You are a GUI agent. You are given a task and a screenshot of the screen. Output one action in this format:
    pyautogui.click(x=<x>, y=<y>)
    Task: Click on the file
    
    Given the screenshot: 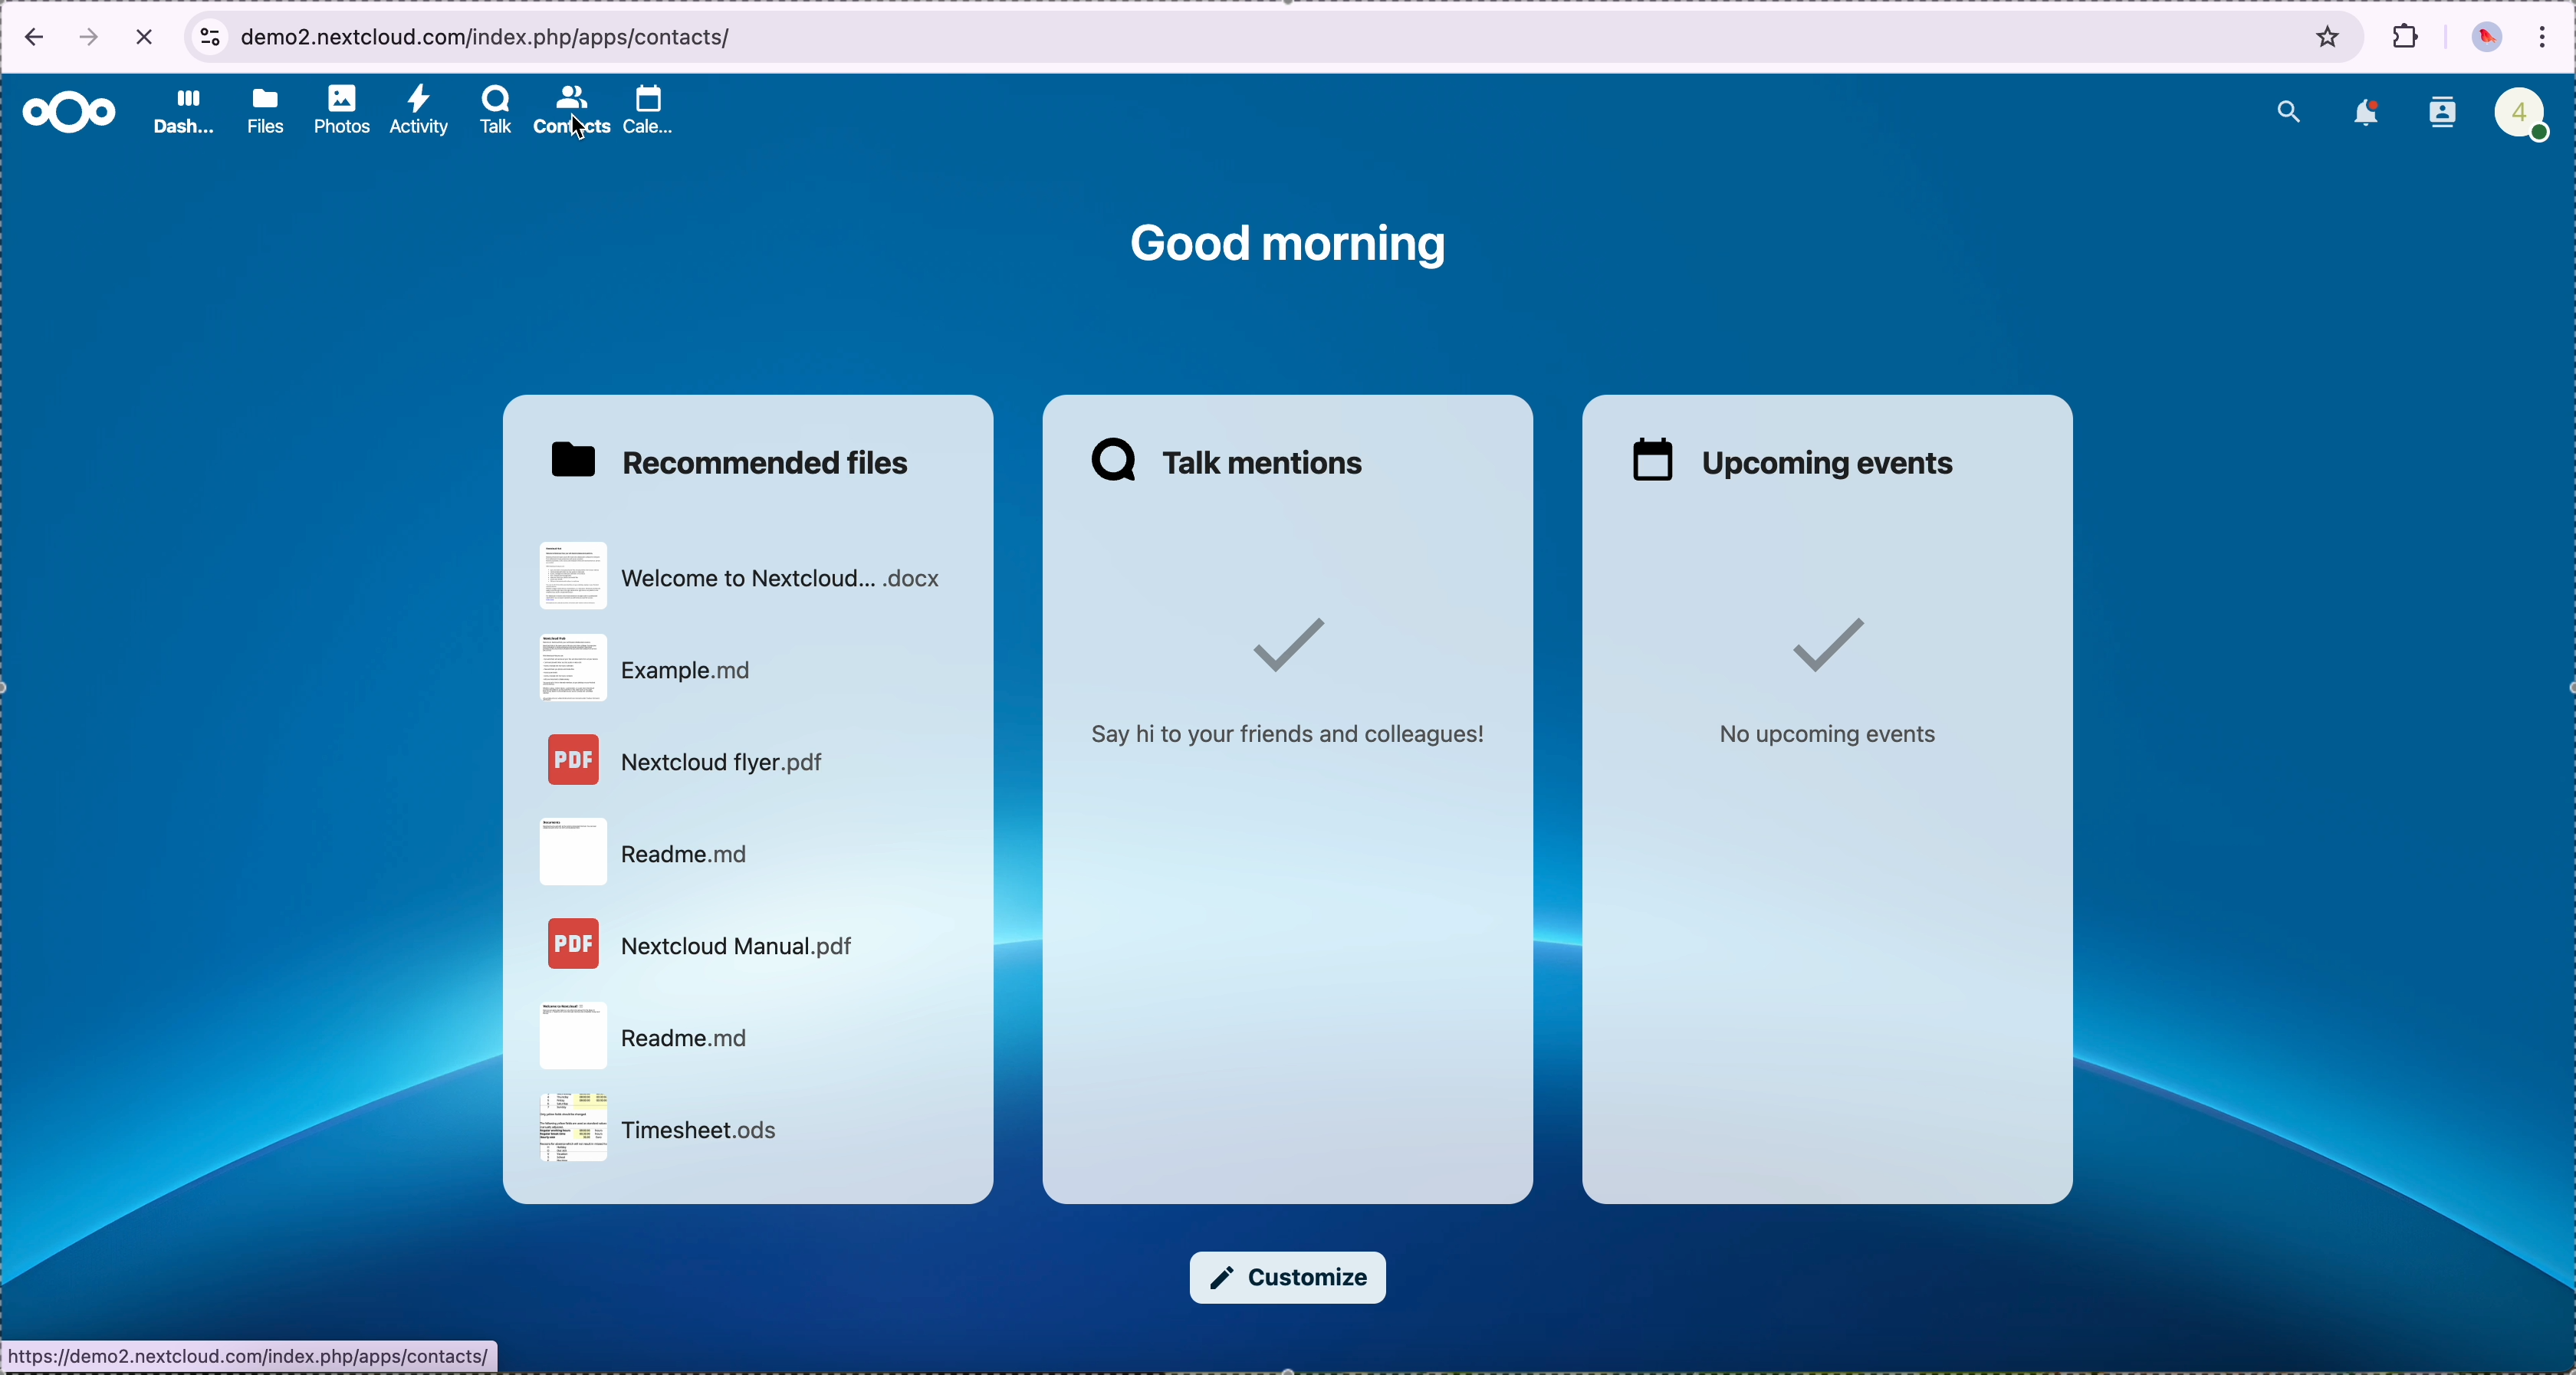 What is the action you would take?
    pyautogui.click(x=649, y=849)
    